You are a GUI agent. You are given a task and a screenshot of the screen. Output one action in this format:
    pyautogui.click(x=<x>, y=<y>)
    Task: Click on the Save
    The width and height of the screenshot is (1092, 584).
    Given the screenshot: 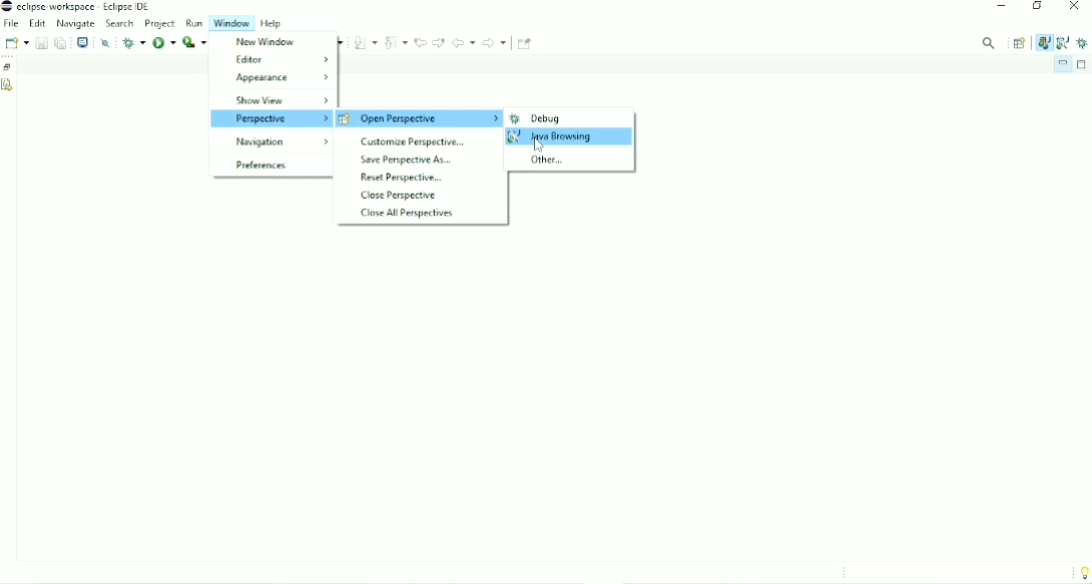 What is the action you would take?
    pyautogui.click(x=40, y=43)
    